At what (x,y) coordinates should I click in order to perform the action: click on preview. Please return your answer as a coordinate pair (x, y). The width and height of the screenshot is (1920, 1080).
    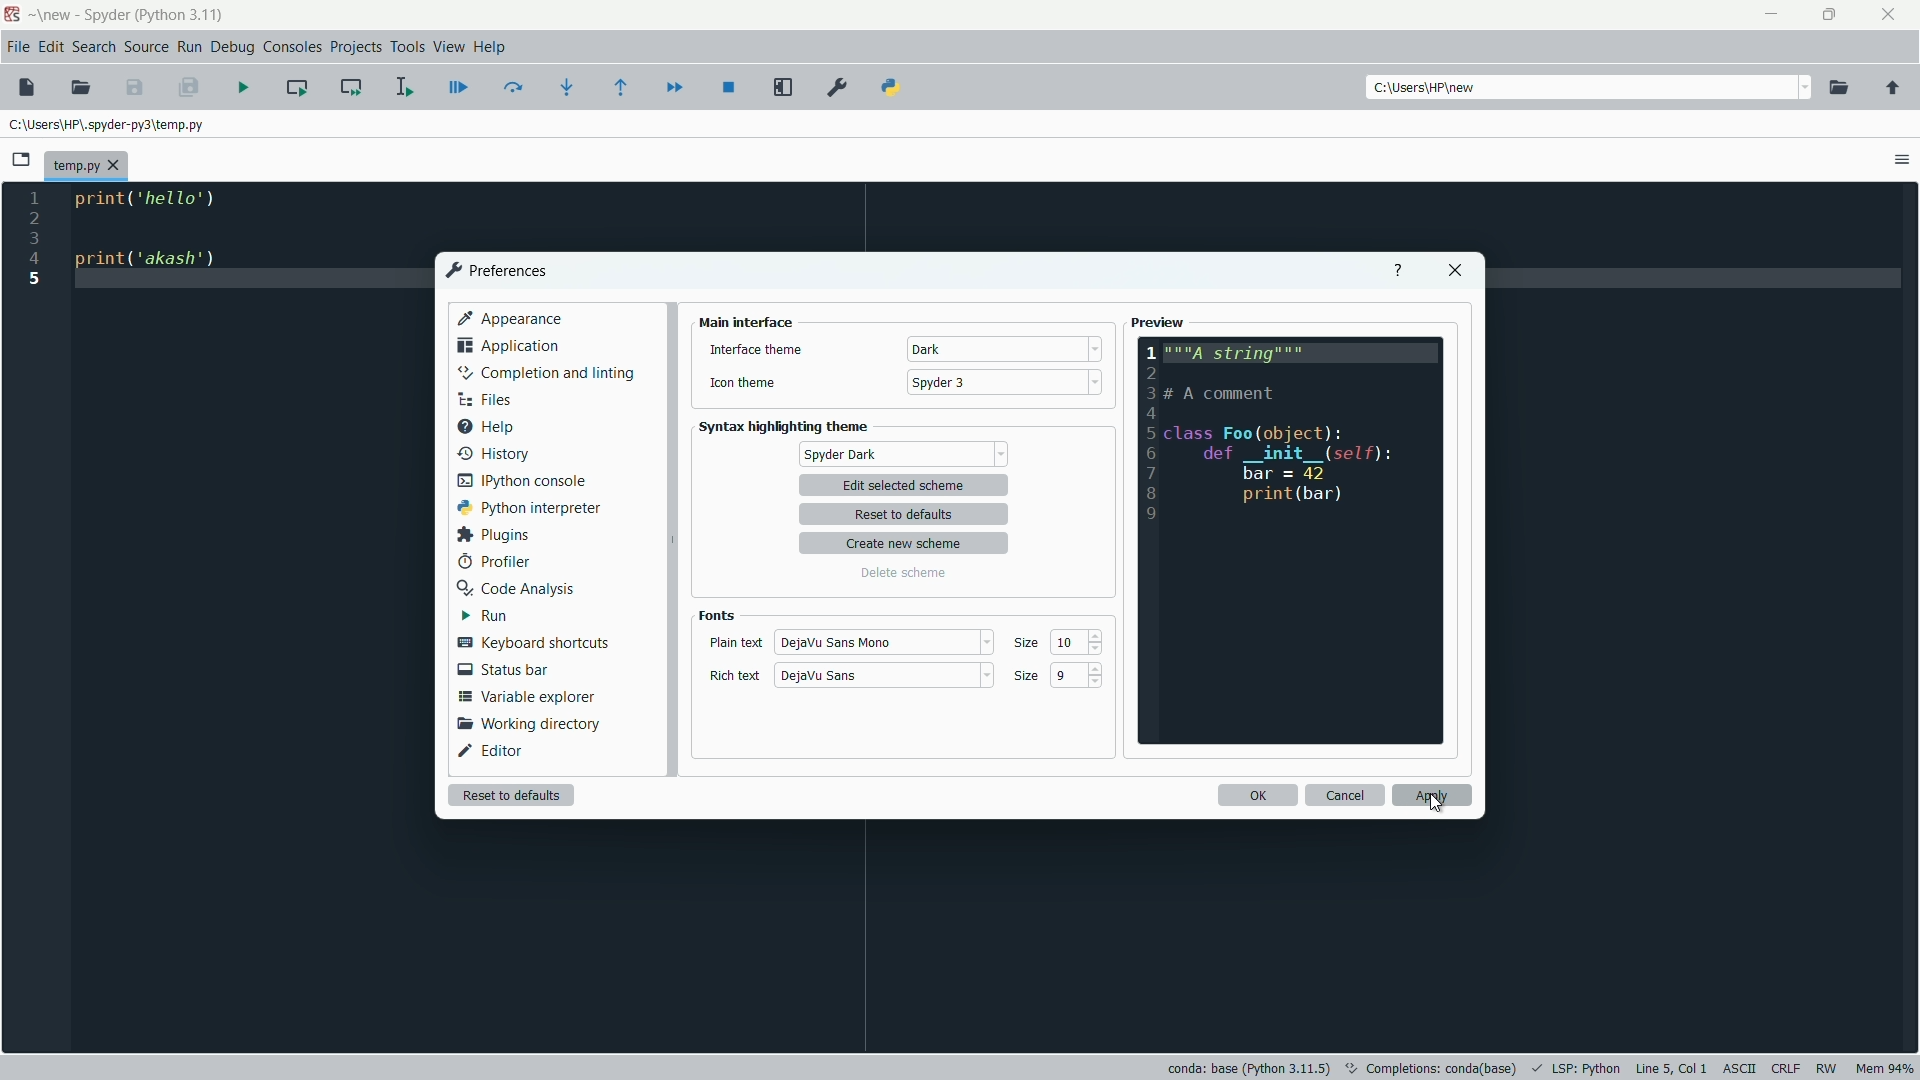
    Looking at the image, I should click on (1159, 323).